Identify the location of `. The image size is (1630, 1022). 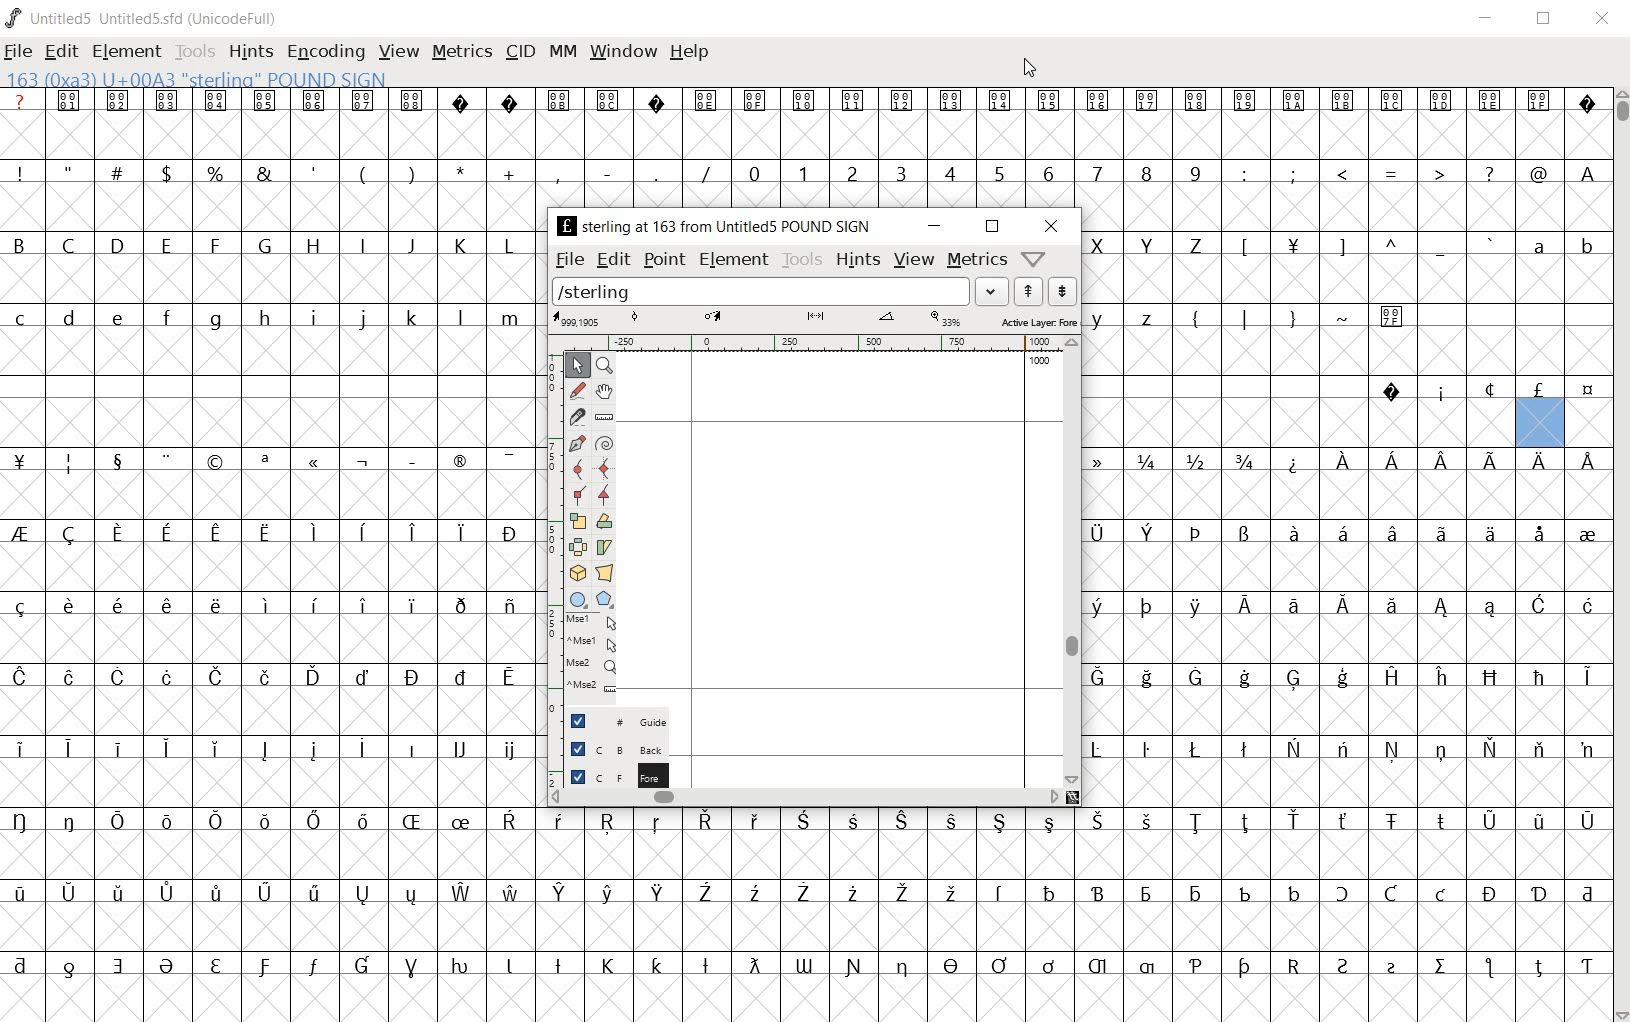
(1488, 245).